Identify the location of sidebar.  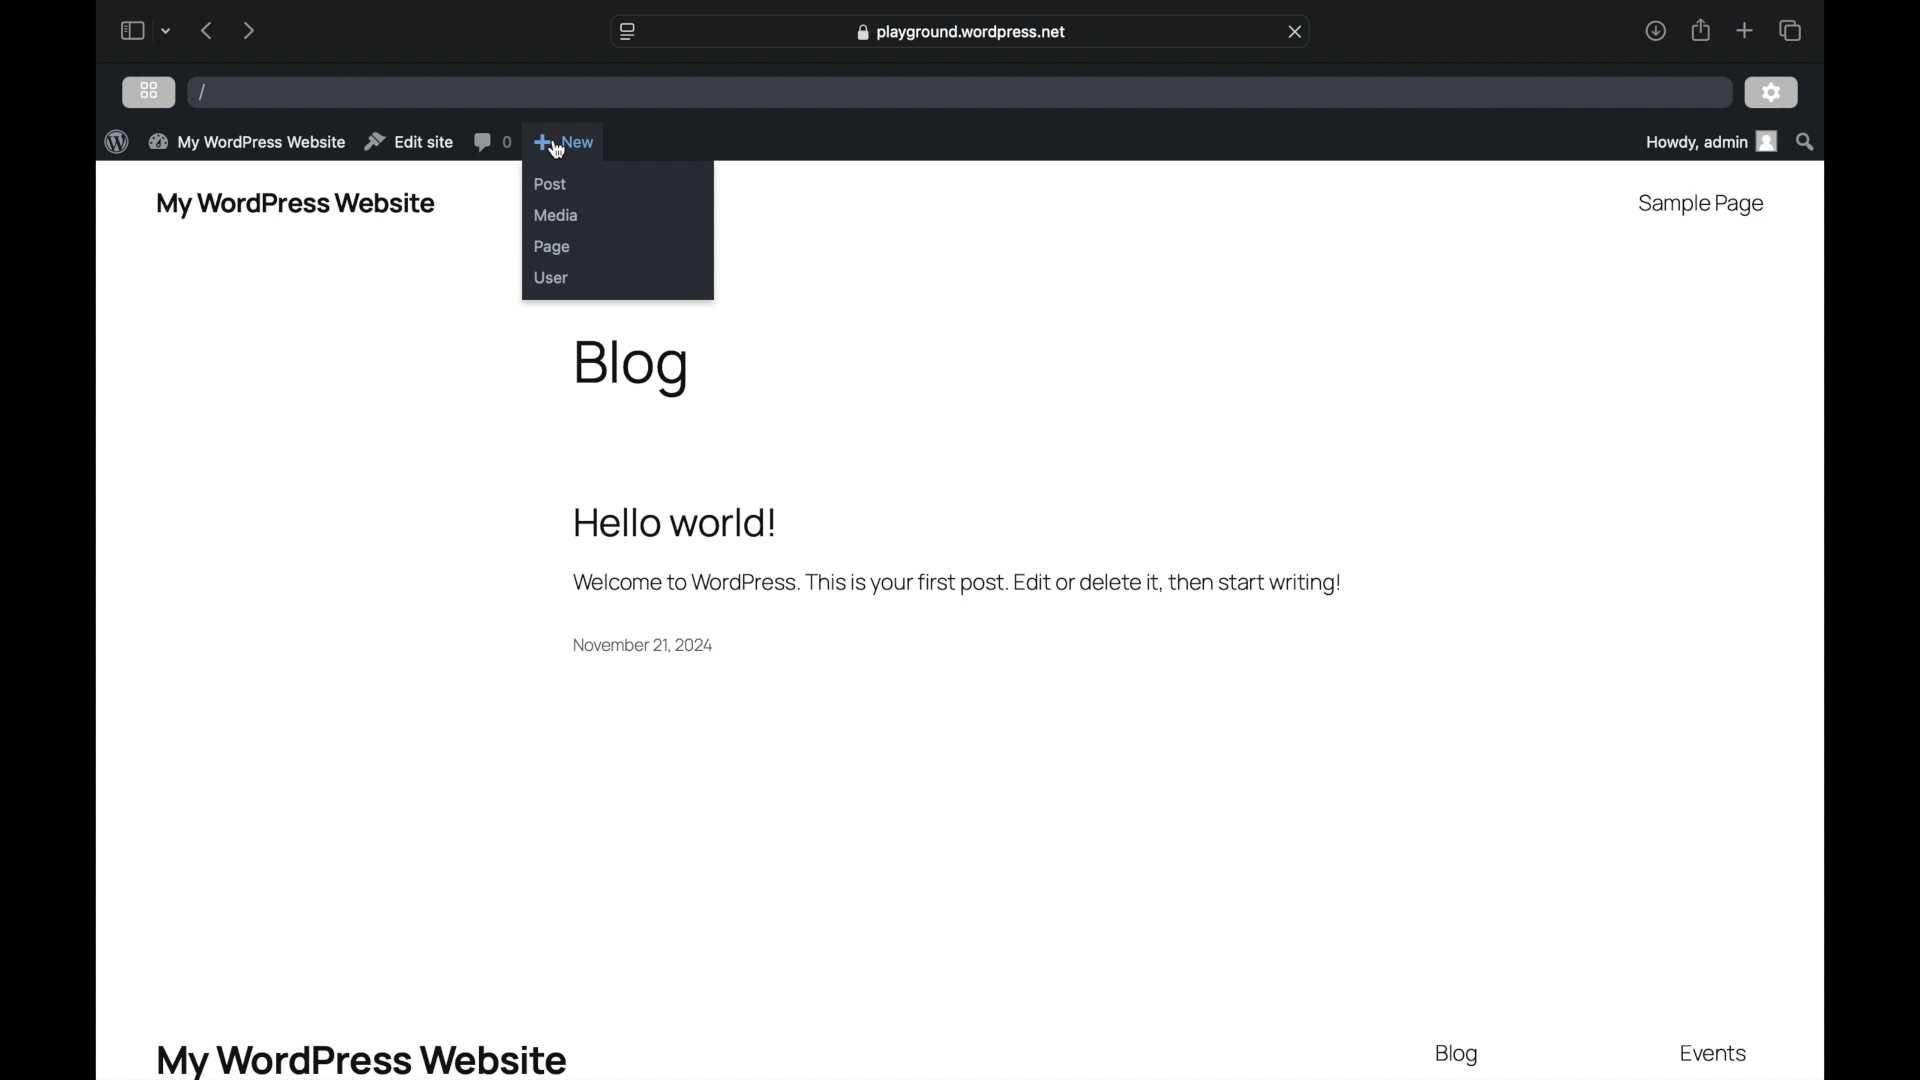
(131, 30).